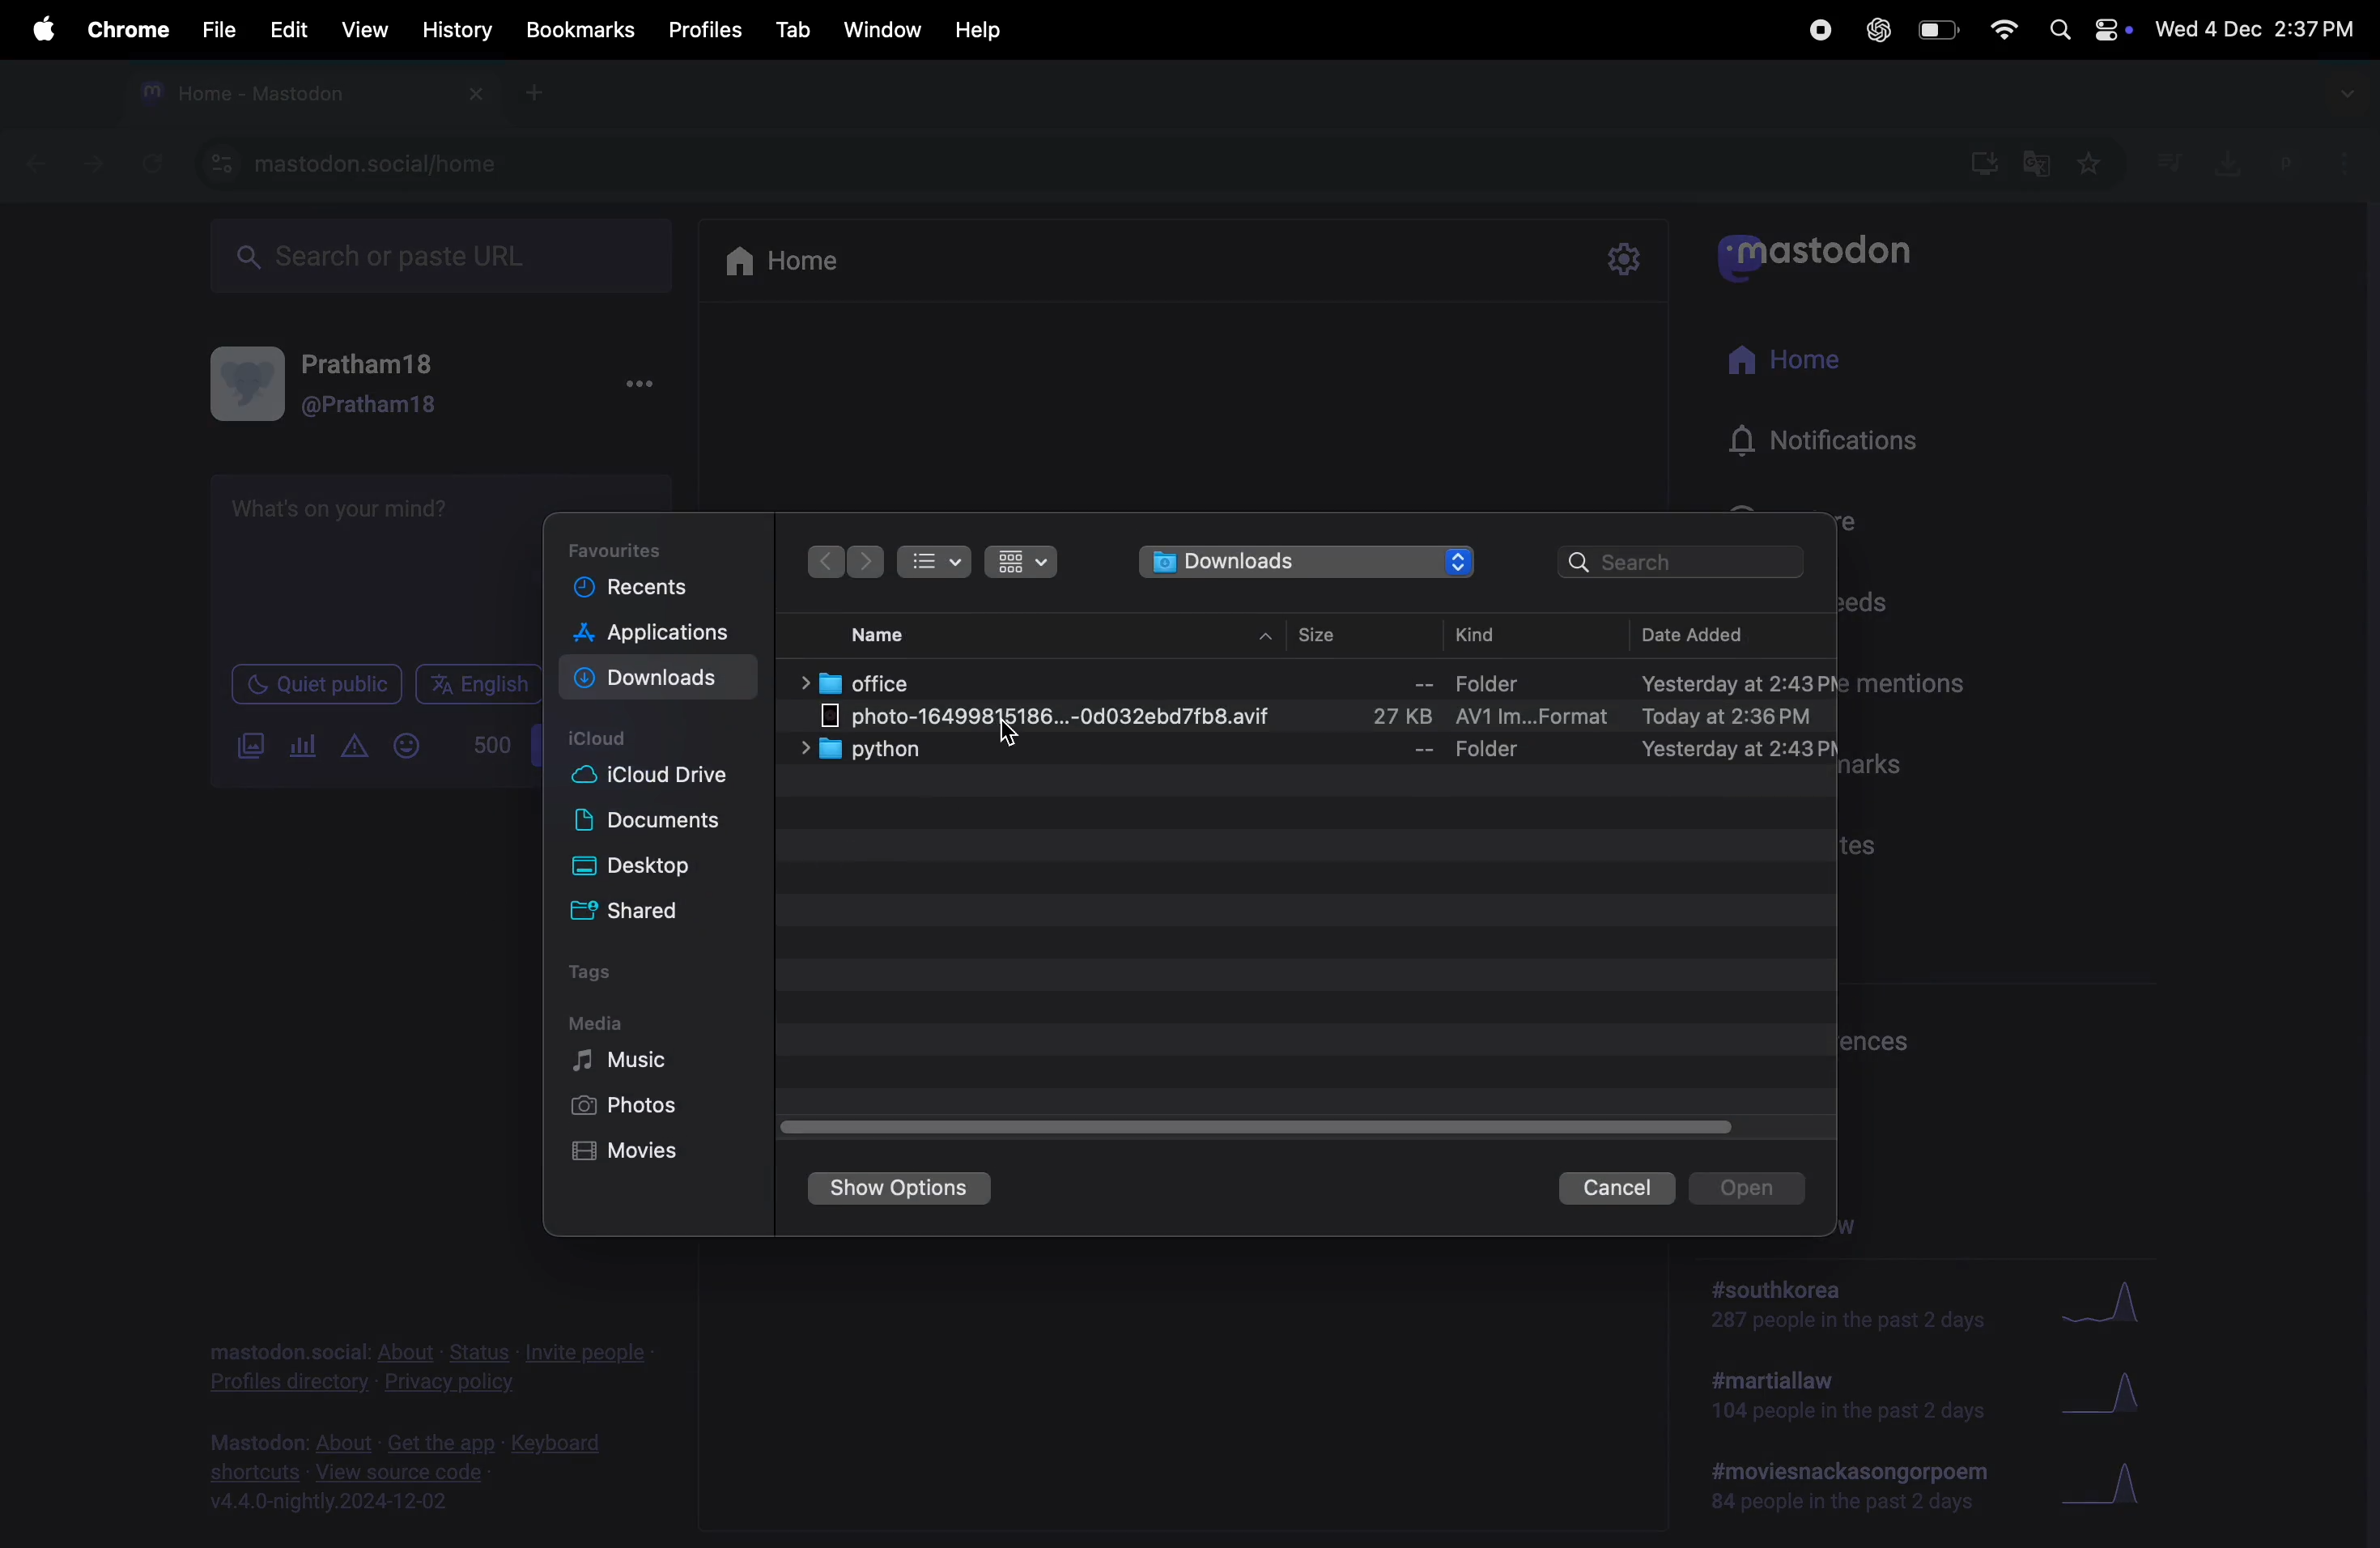 The image size is (2380, 1548). I want to click on Settings, so click(1623, 260).